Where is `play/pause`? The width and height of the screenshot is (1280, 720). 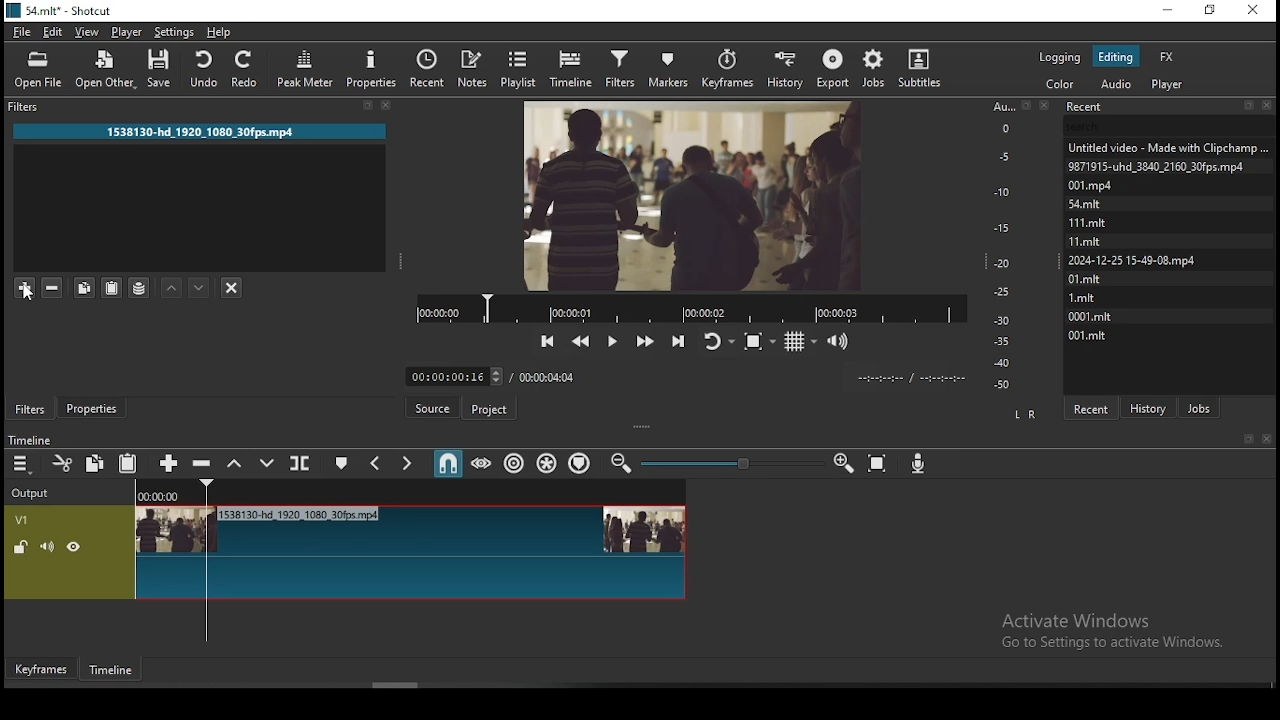 play/pause is located at coordinates (611, 342).